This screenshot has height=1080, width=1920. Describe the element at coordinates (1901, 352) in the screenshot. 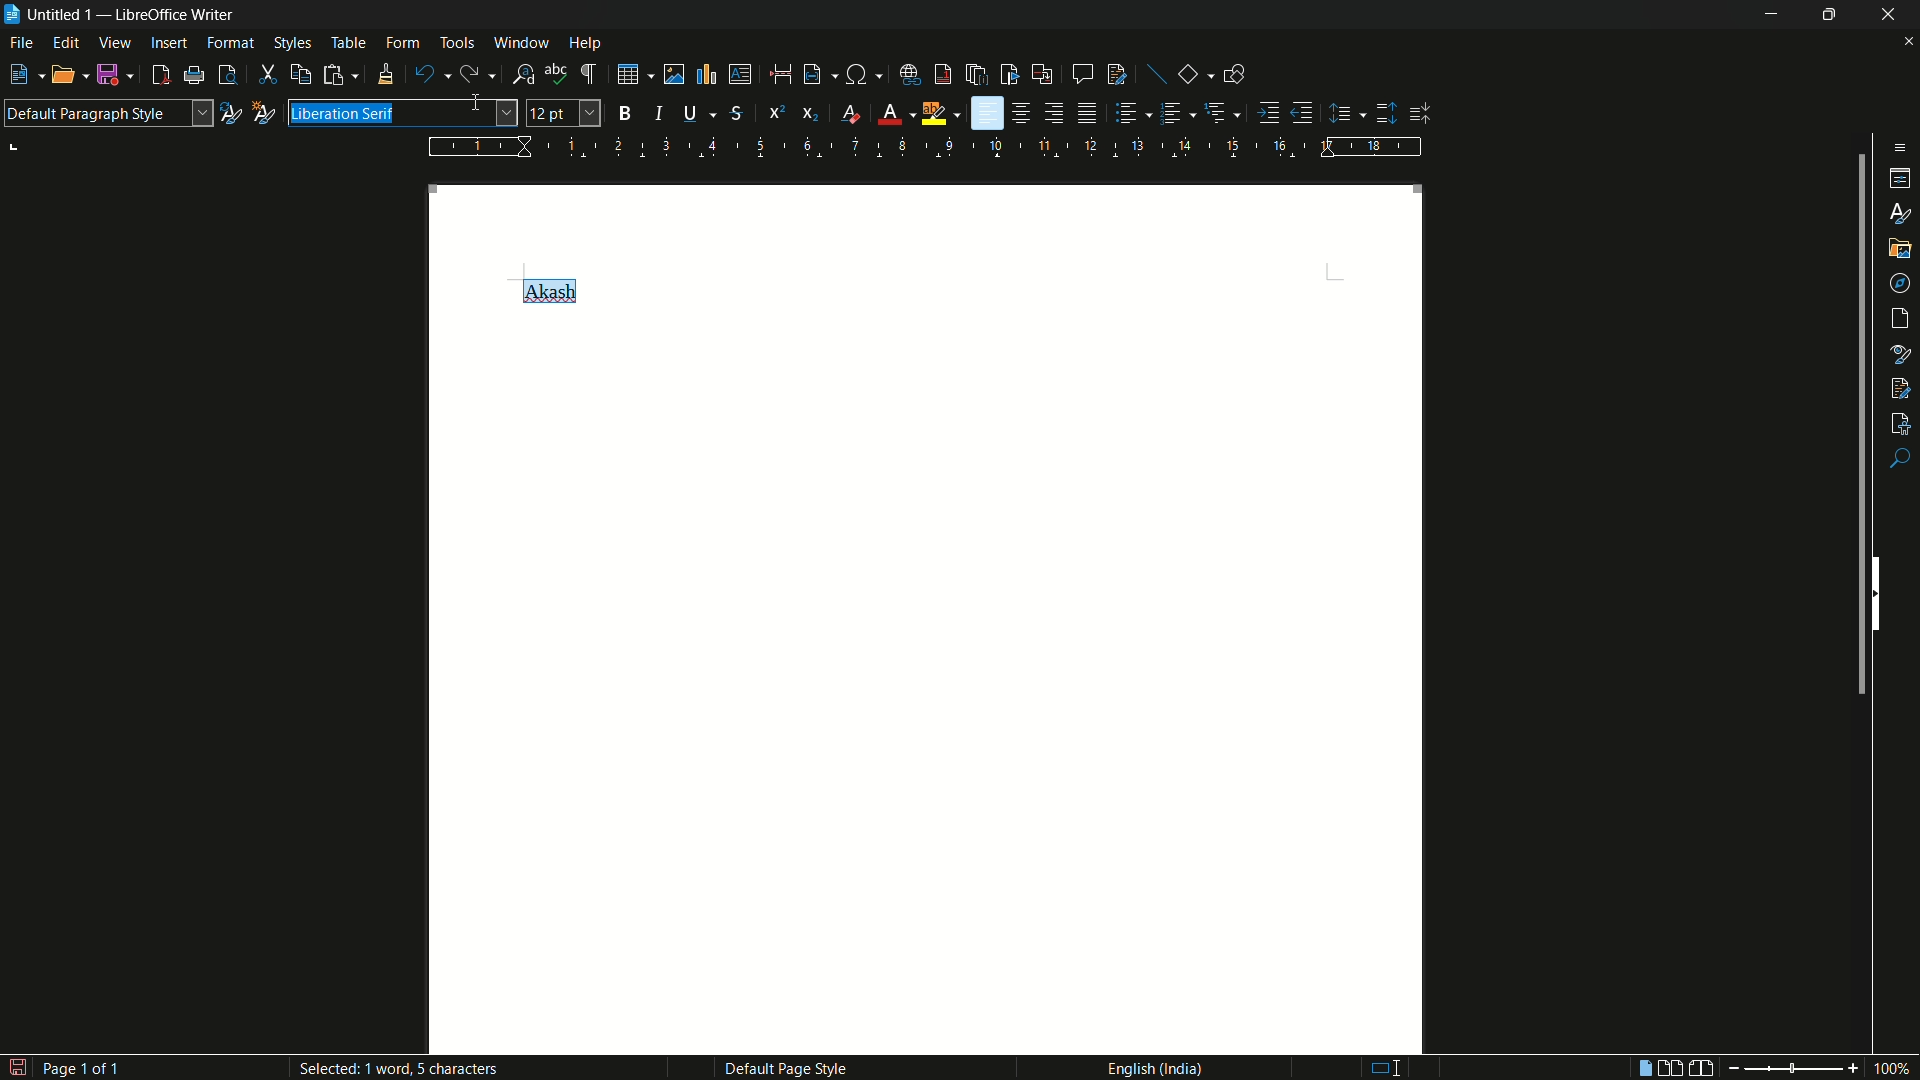

I see `style inspector` at that location.